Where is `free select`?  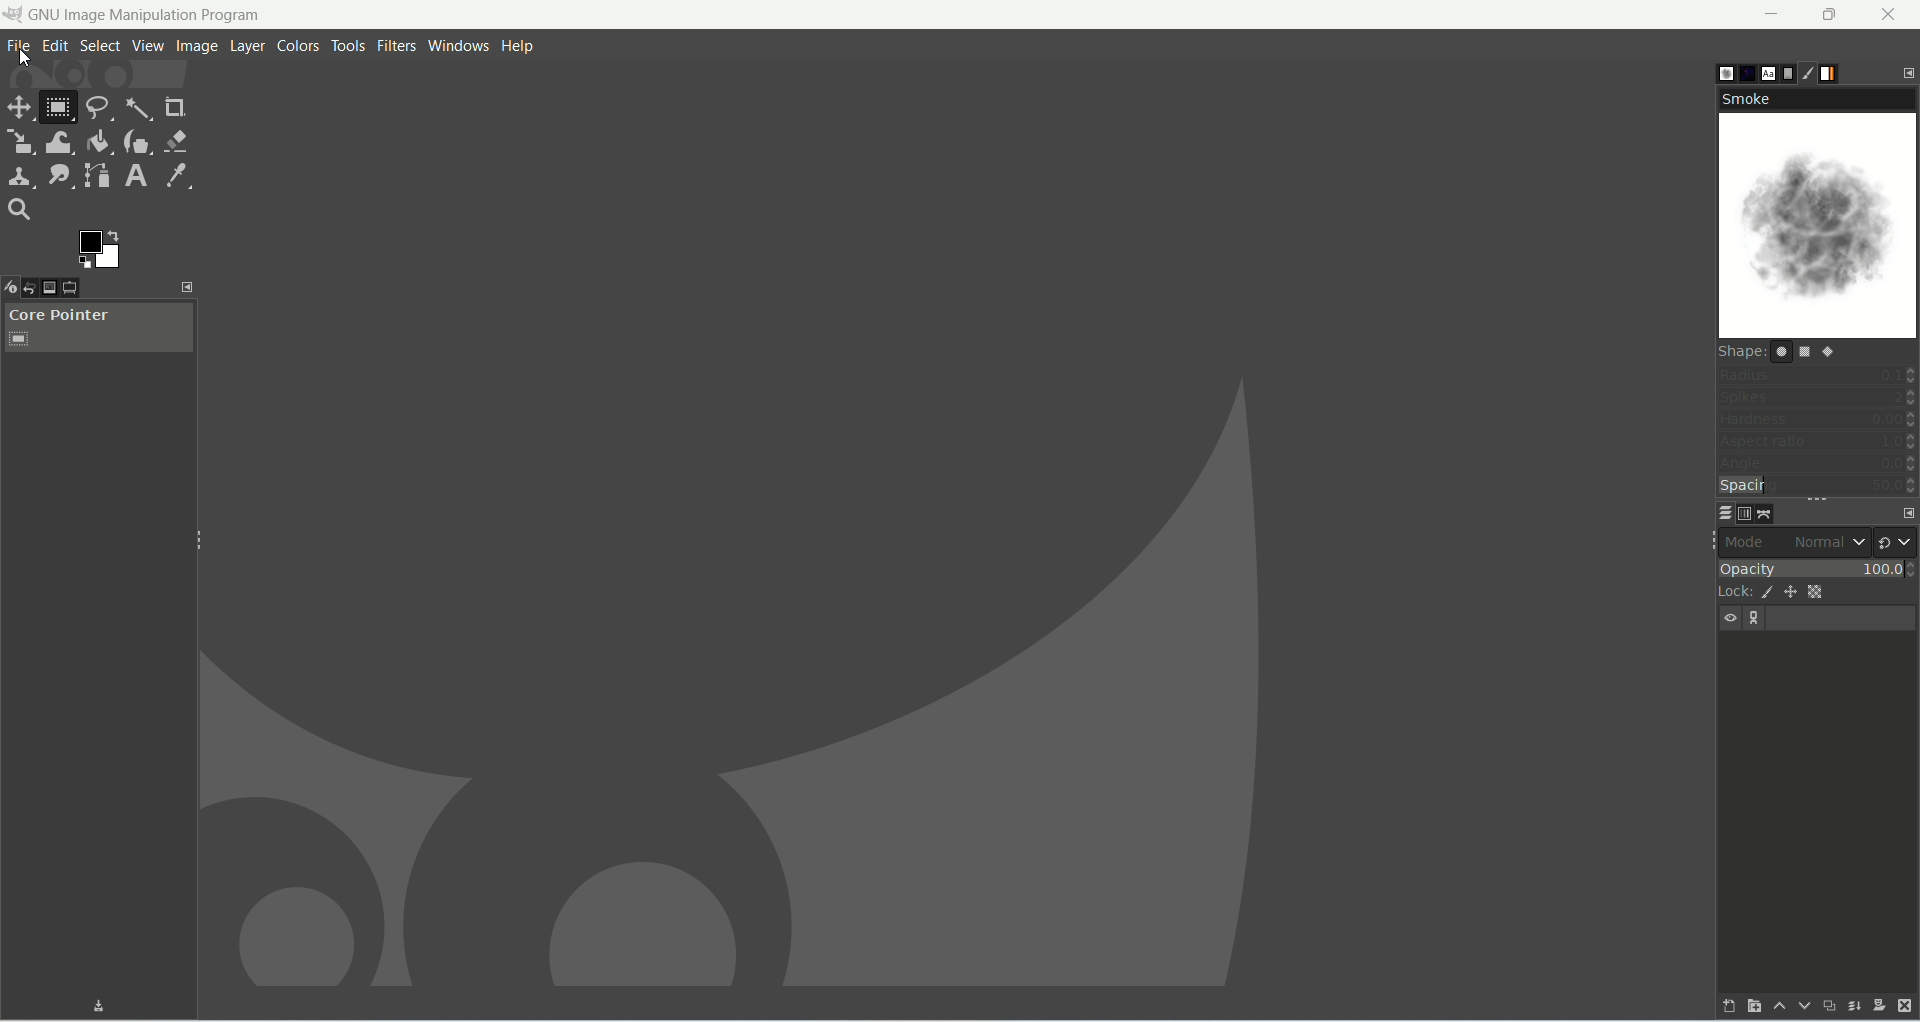
free select is located at coordinates (96, 110).